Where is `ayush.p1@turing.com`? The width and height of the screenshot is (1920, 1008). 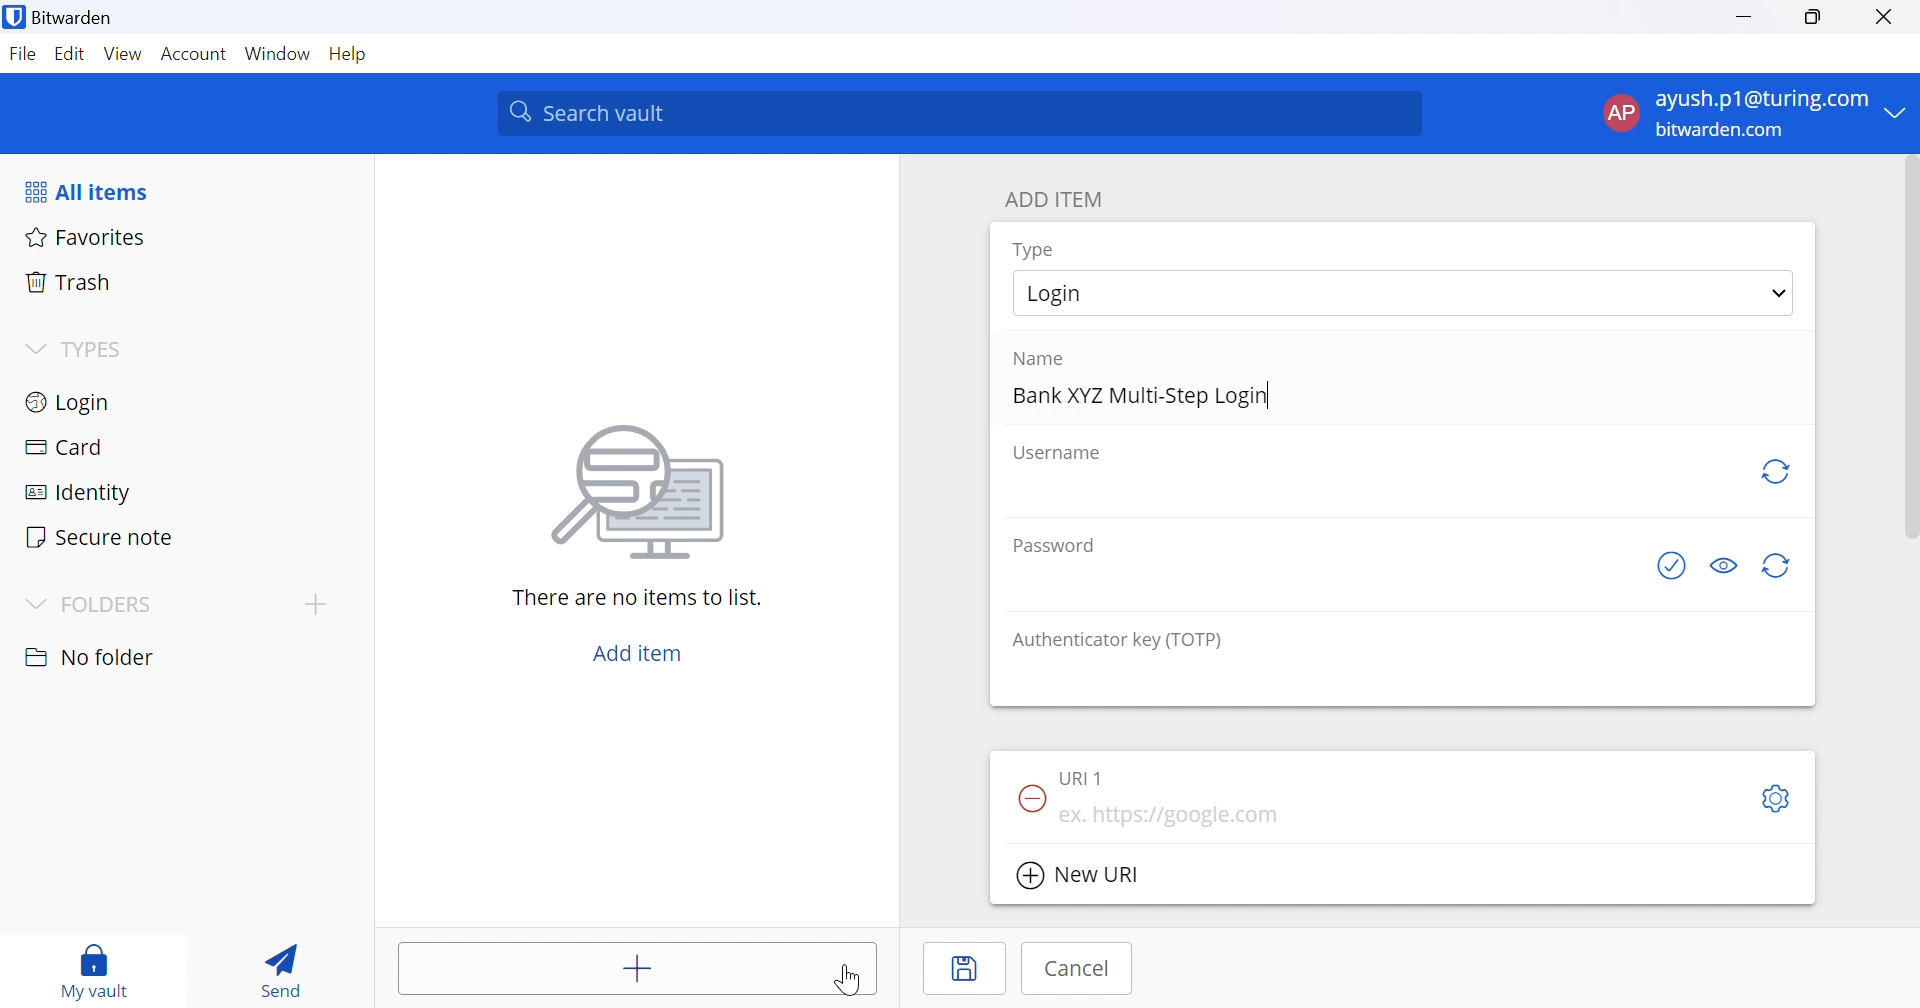
ayush.p1@turing.com is located at coordinates (1763, 99).